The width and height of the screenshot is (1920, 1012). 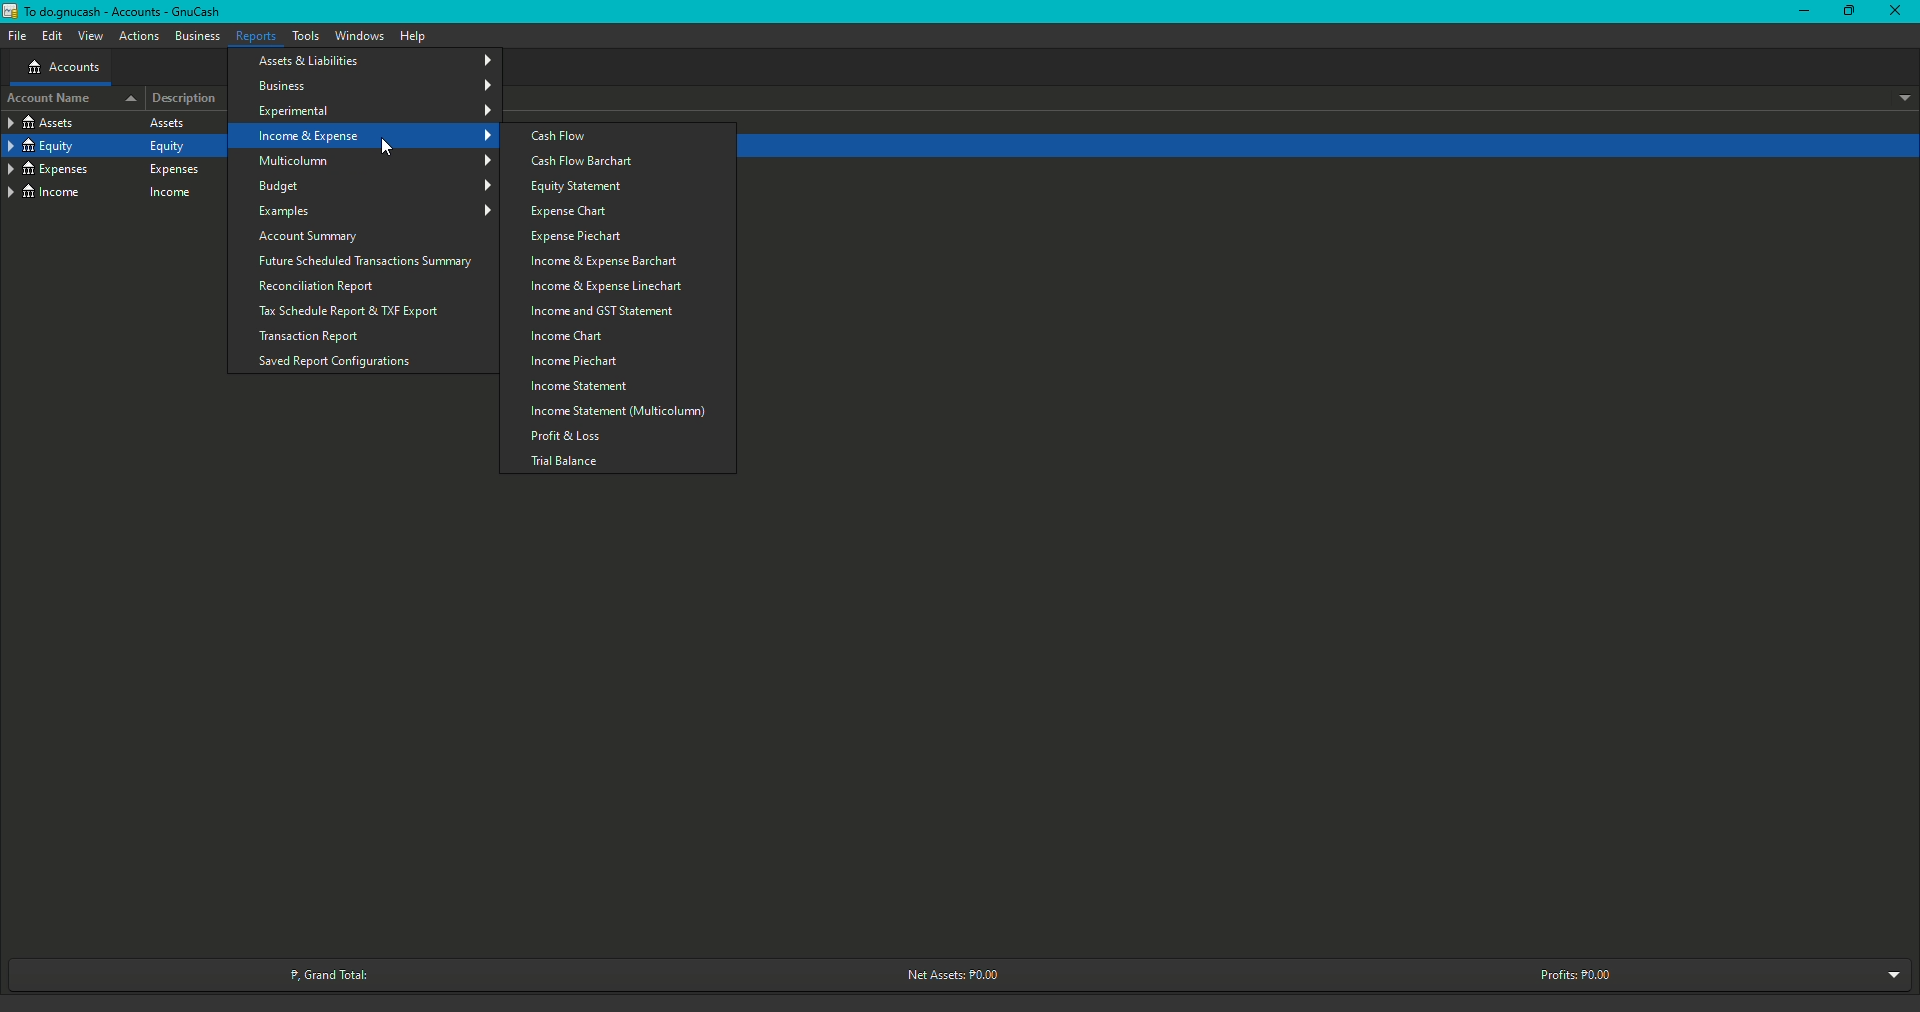 I want to click on Drop down, so click(x=1901, y=96).